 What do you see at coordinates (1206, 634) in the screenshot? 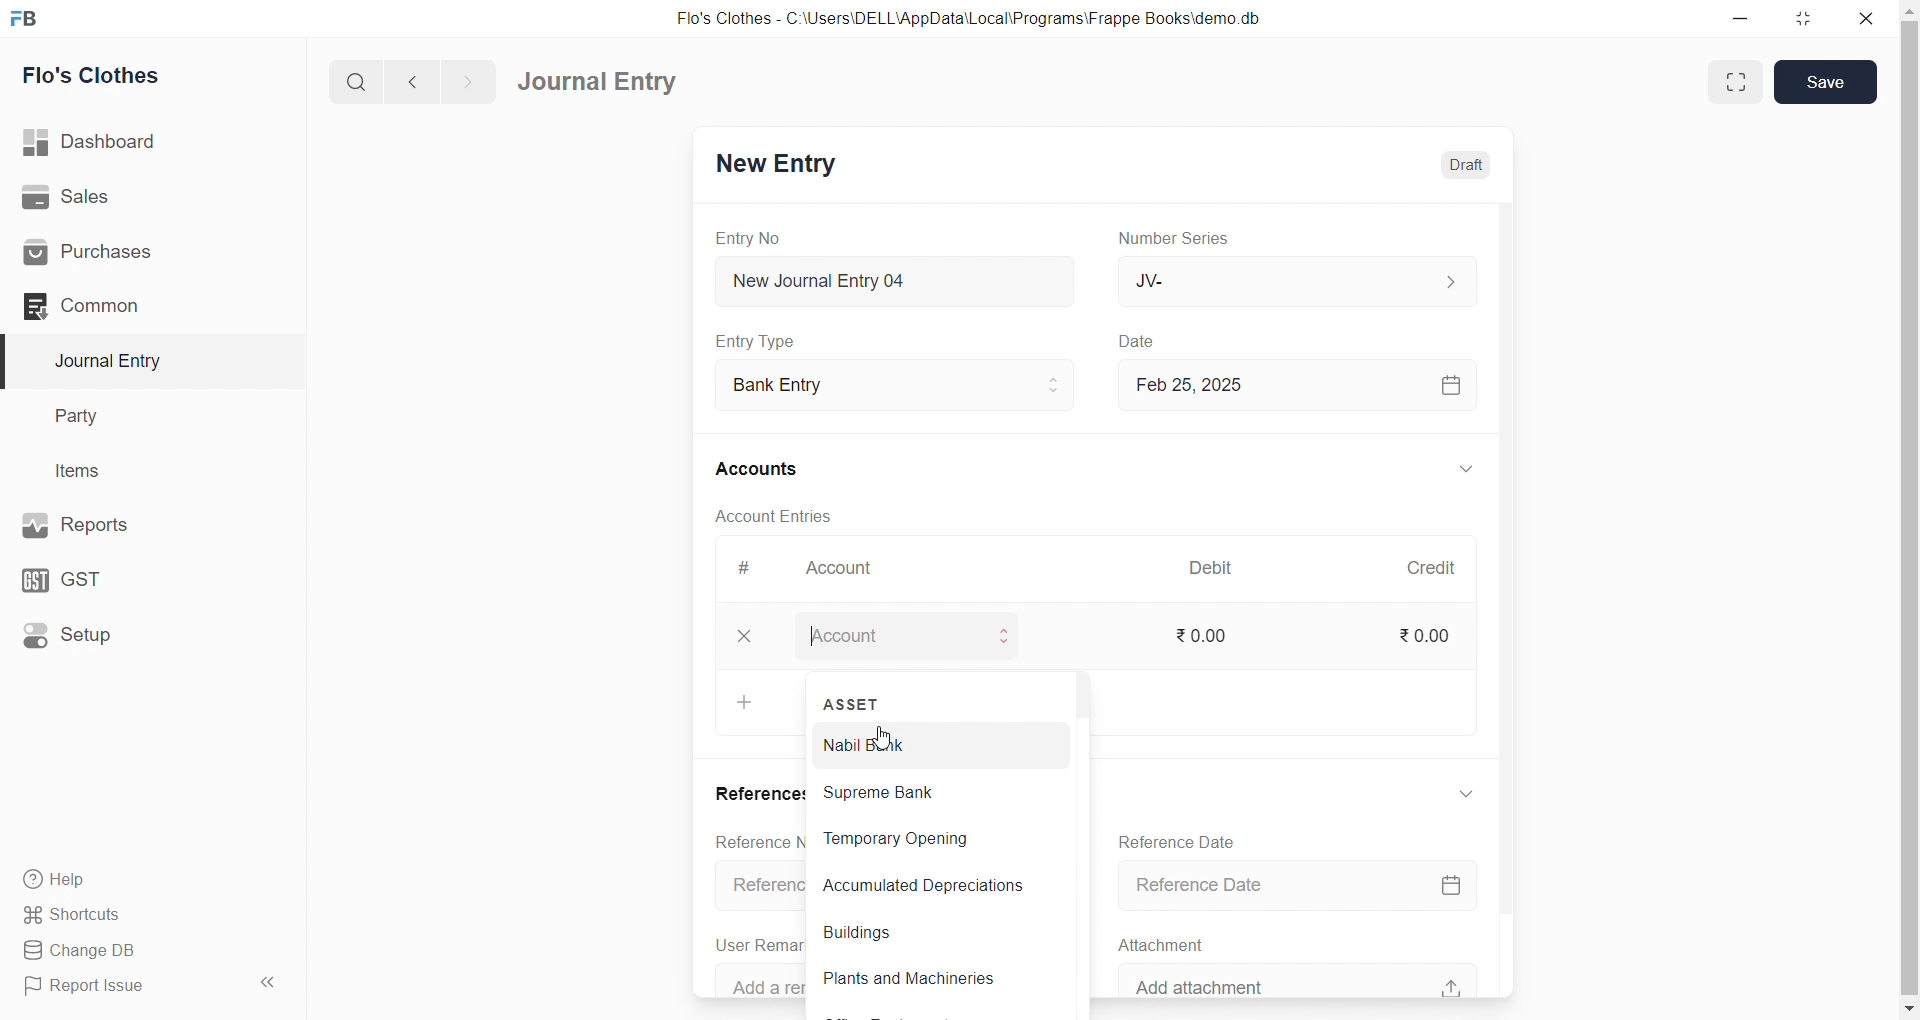
I see `₹ 0.00` at bounding box center [1206, 634].